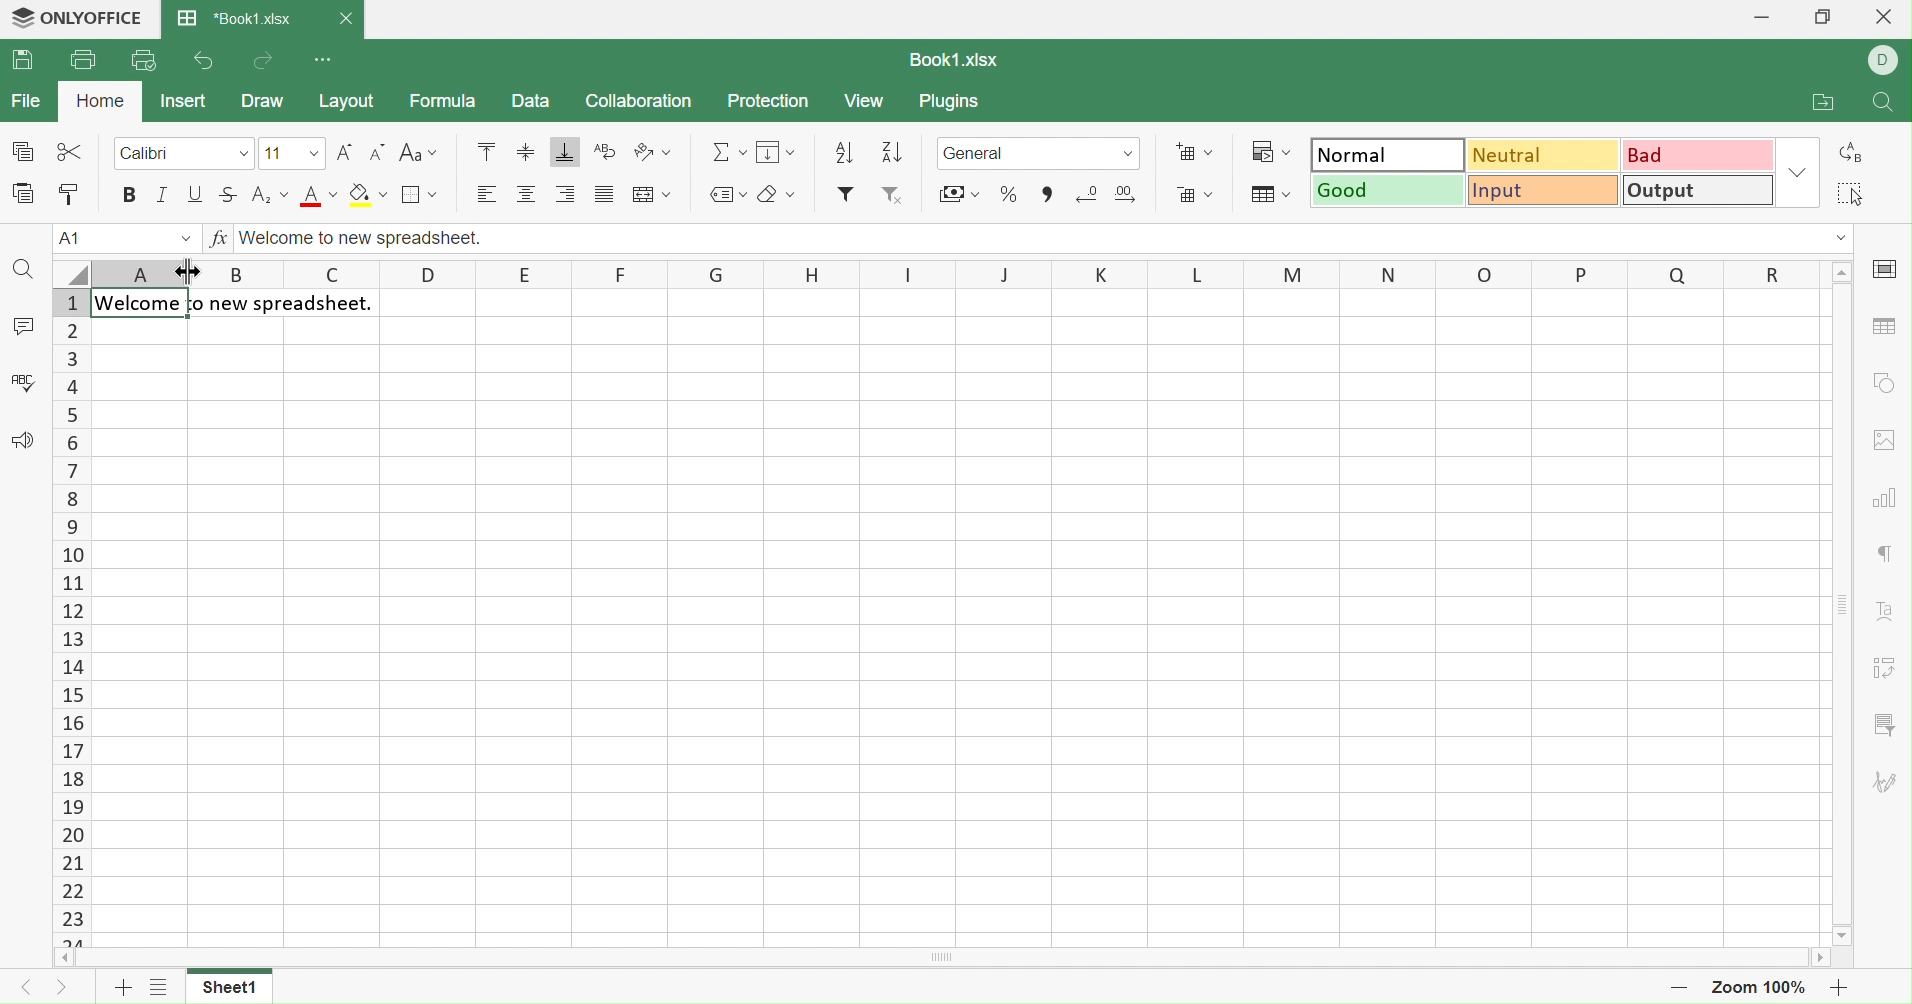  I want to click on shape settings, so click(1888, 379).